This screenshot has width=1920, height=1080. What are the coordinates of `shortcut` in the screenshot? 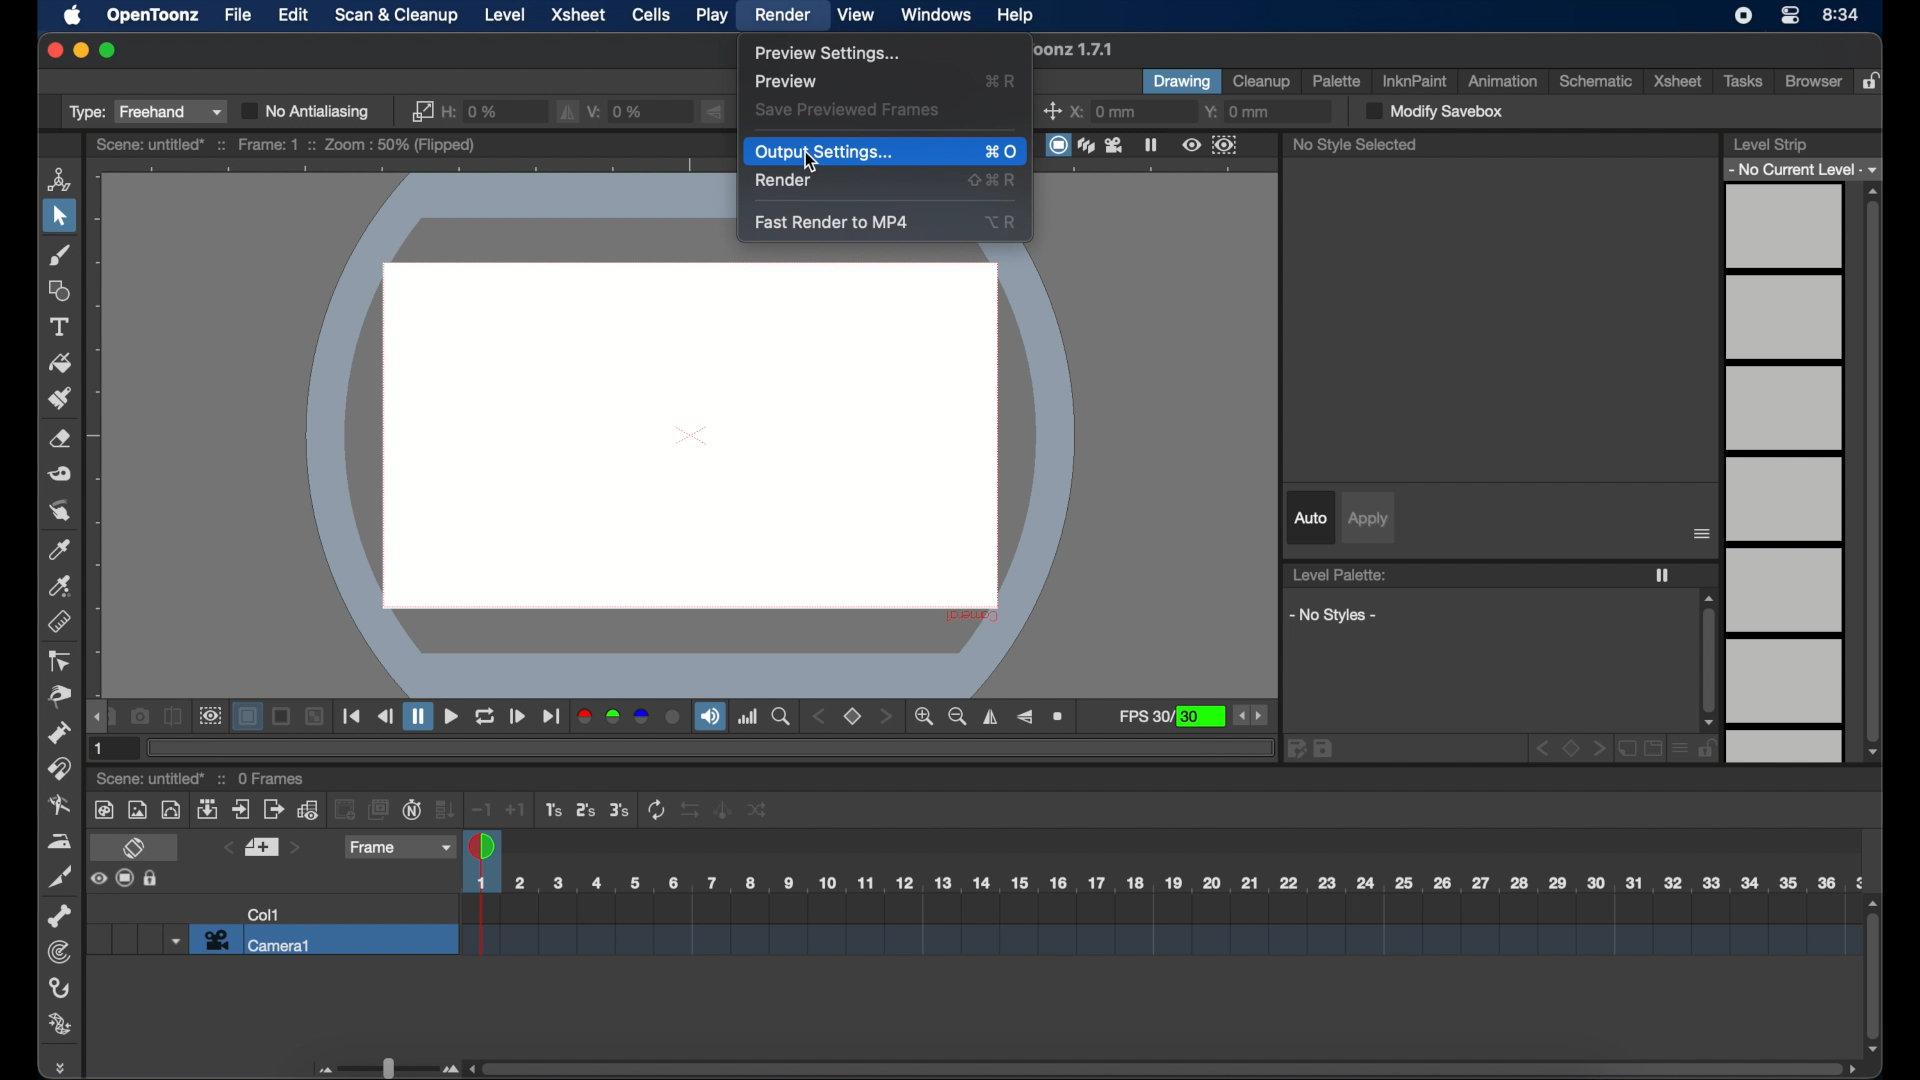 It's located at (1000, 222).